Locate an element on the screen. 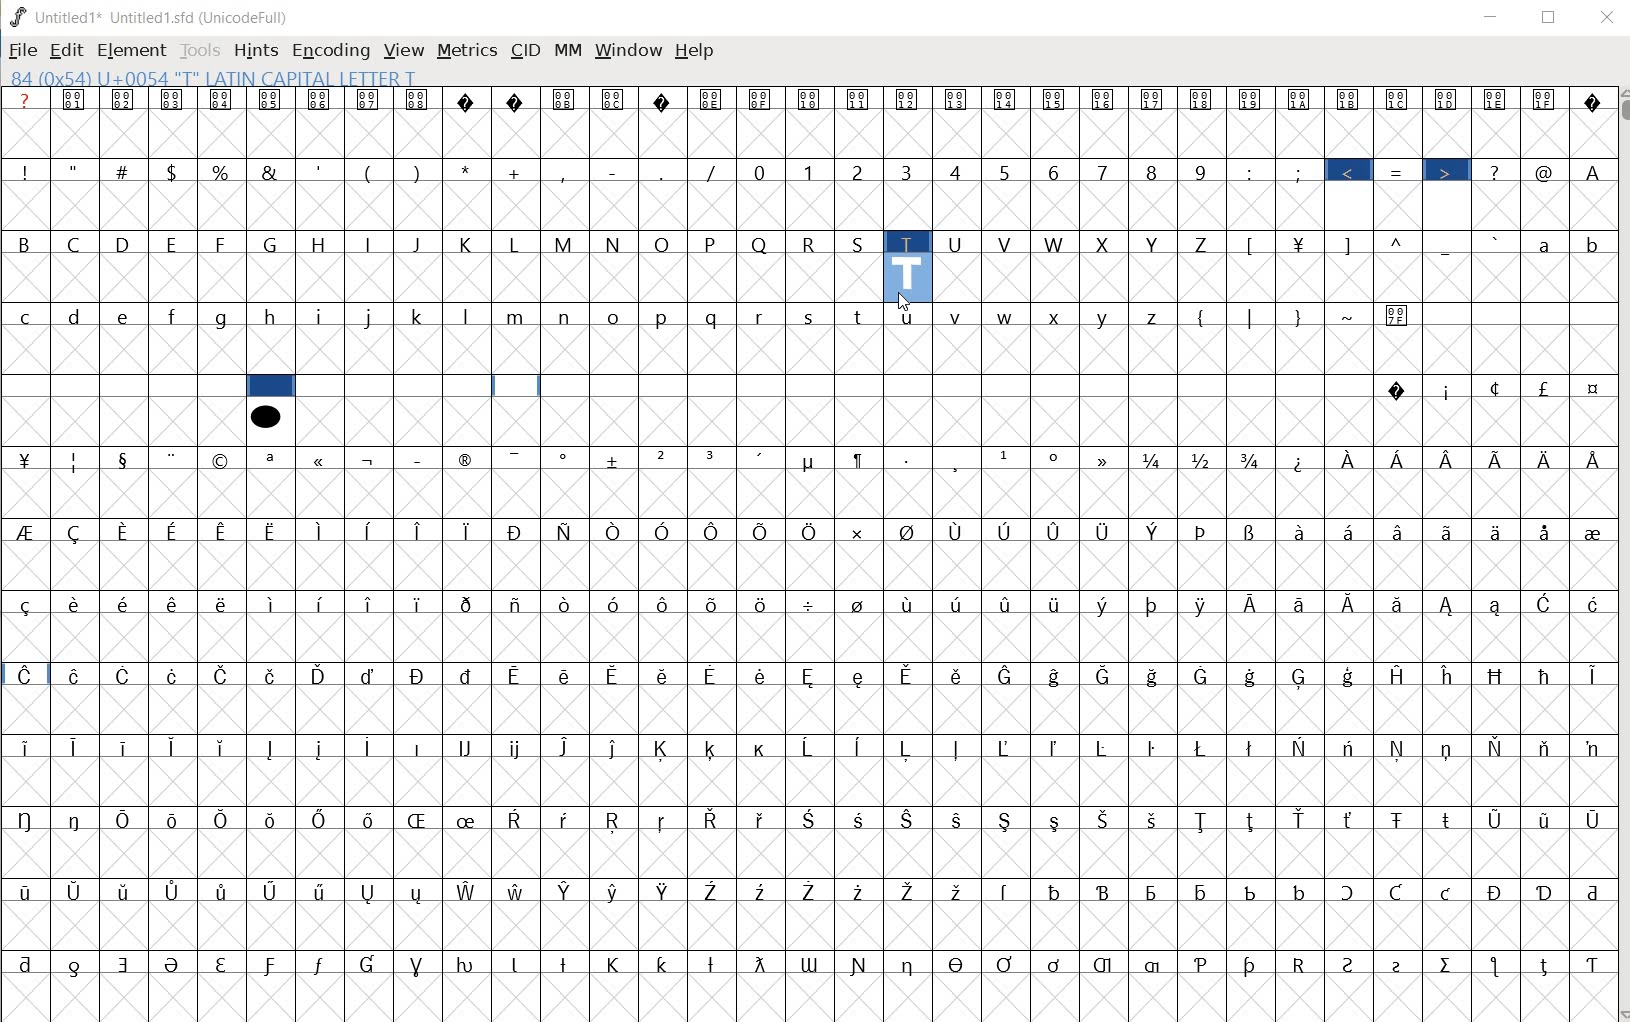 The image size is (1630, 1022). l is located at coordinates (469, 315).